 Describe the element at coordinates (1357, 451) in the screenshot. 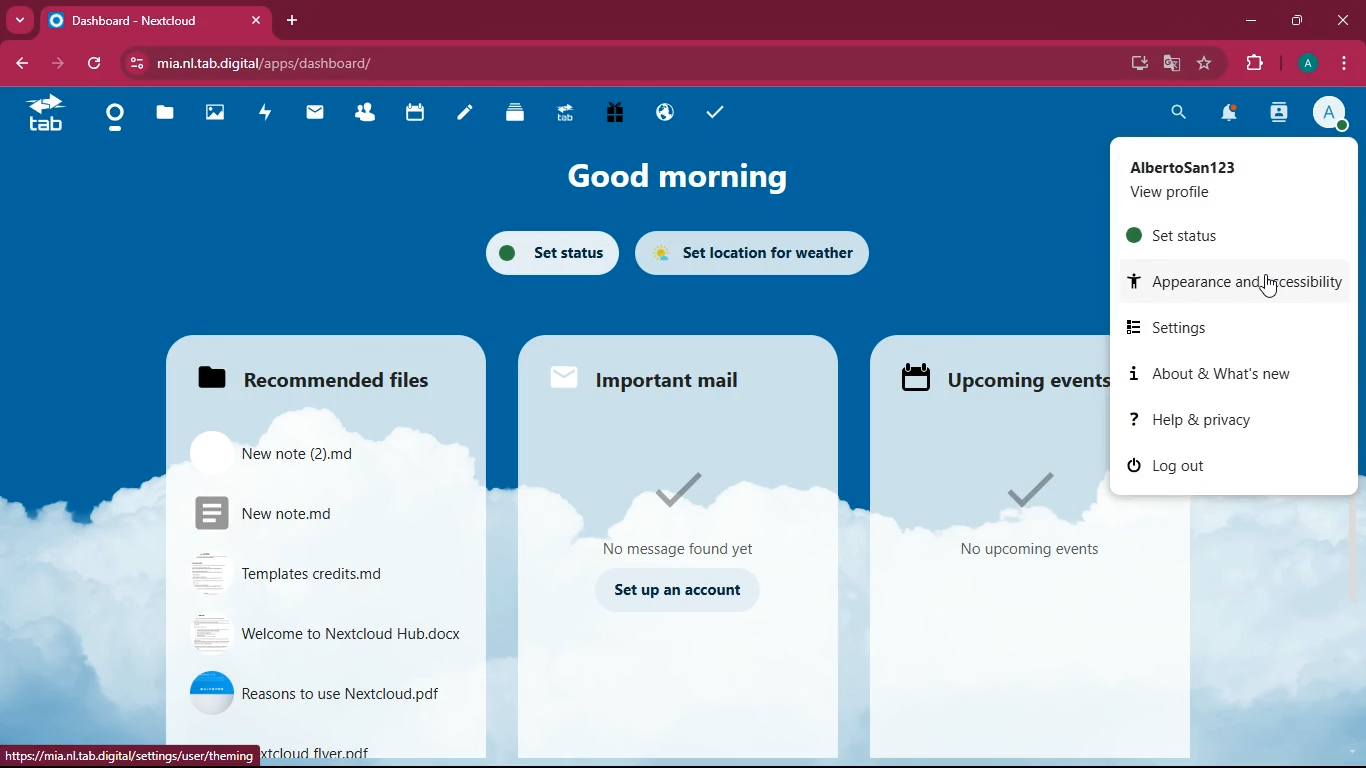

I see `scroll bar` at that location.